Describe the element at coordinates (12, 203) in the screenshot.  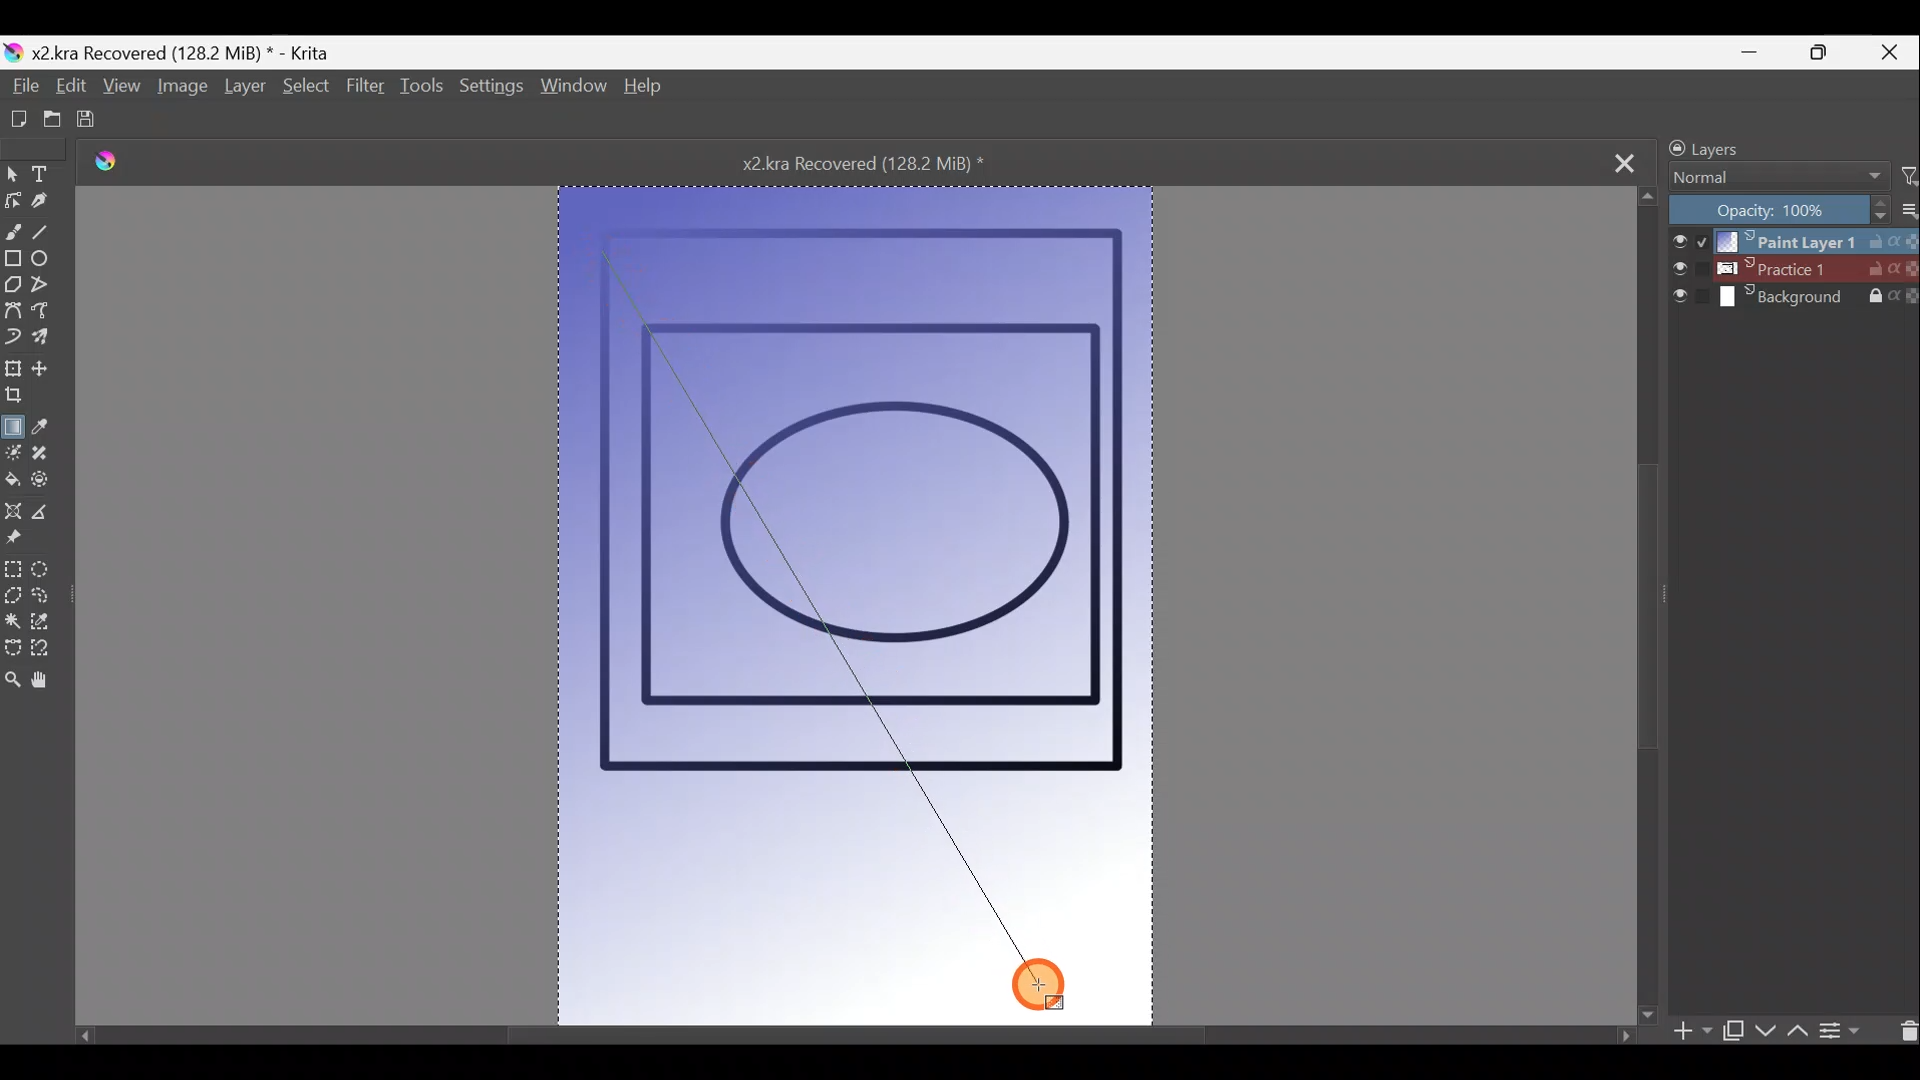
I see `Edit shapes tool` at that location.